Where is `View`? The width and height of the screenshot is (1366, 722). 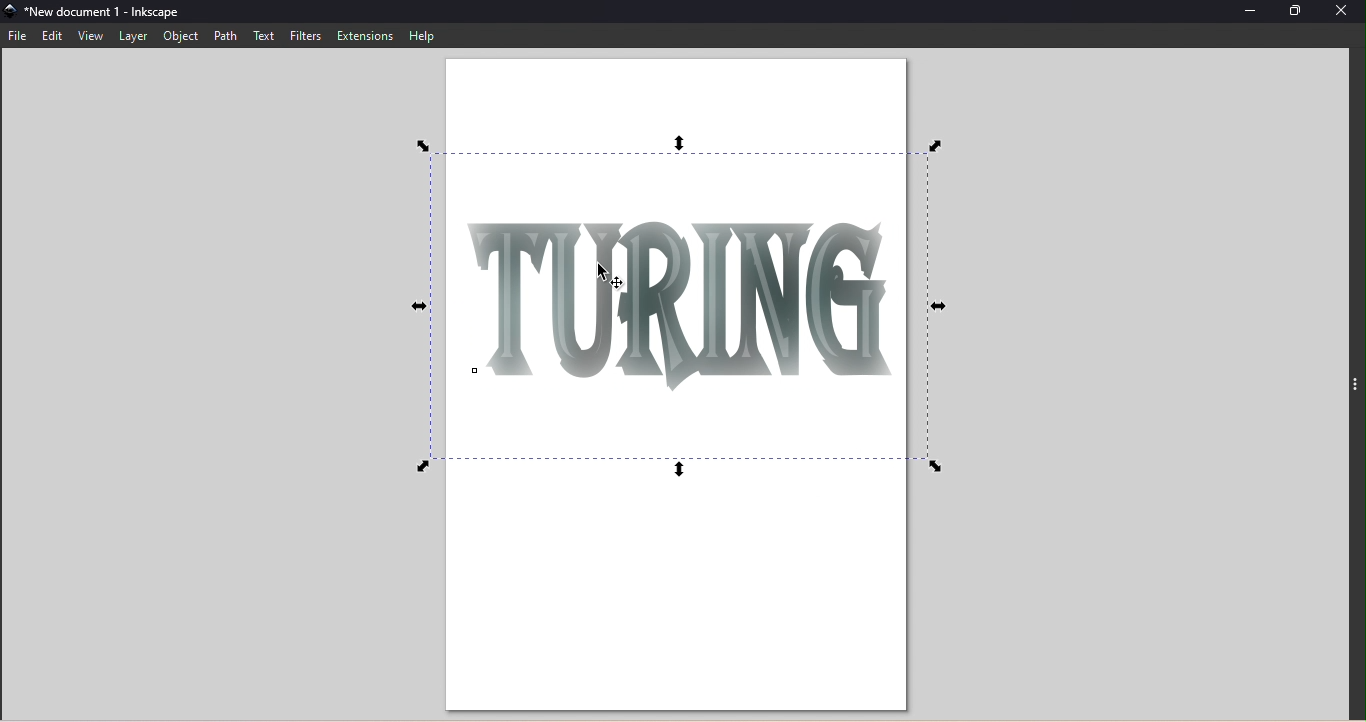
View is located at coordinates (92, 37).